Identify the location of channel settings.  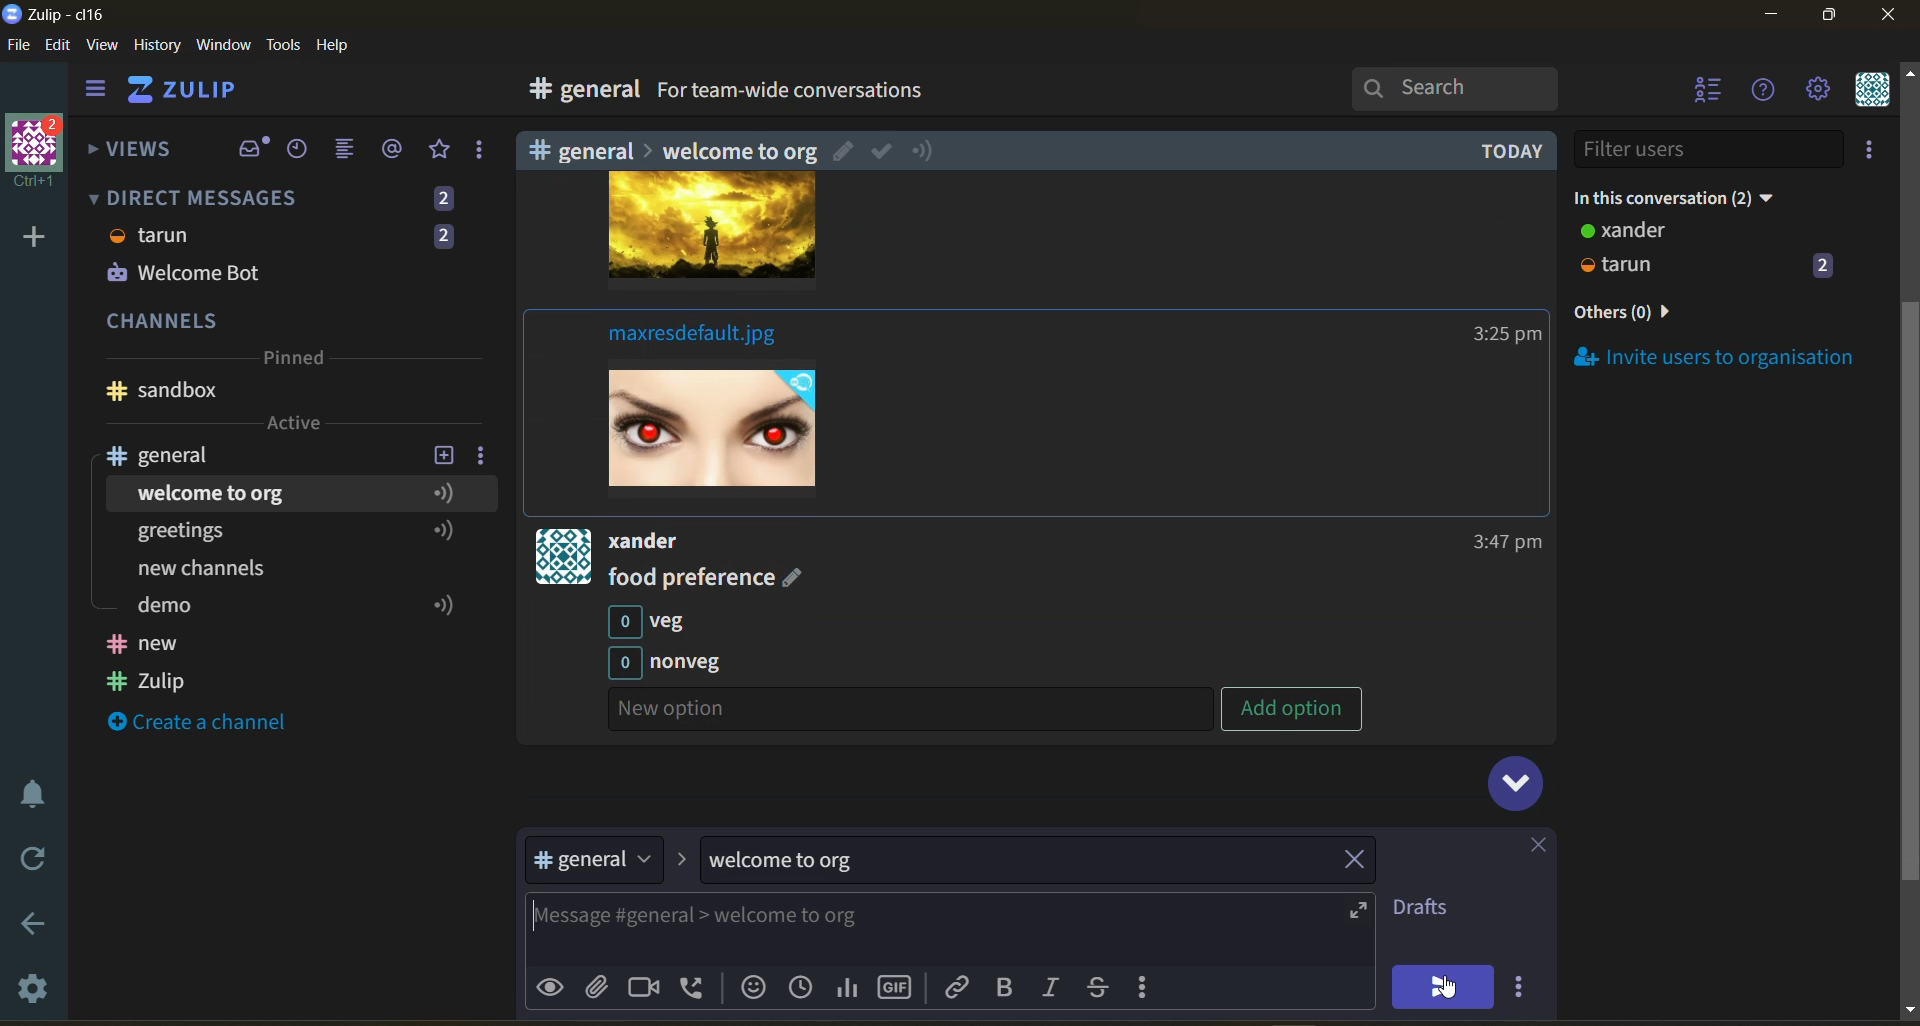
(485, 454).